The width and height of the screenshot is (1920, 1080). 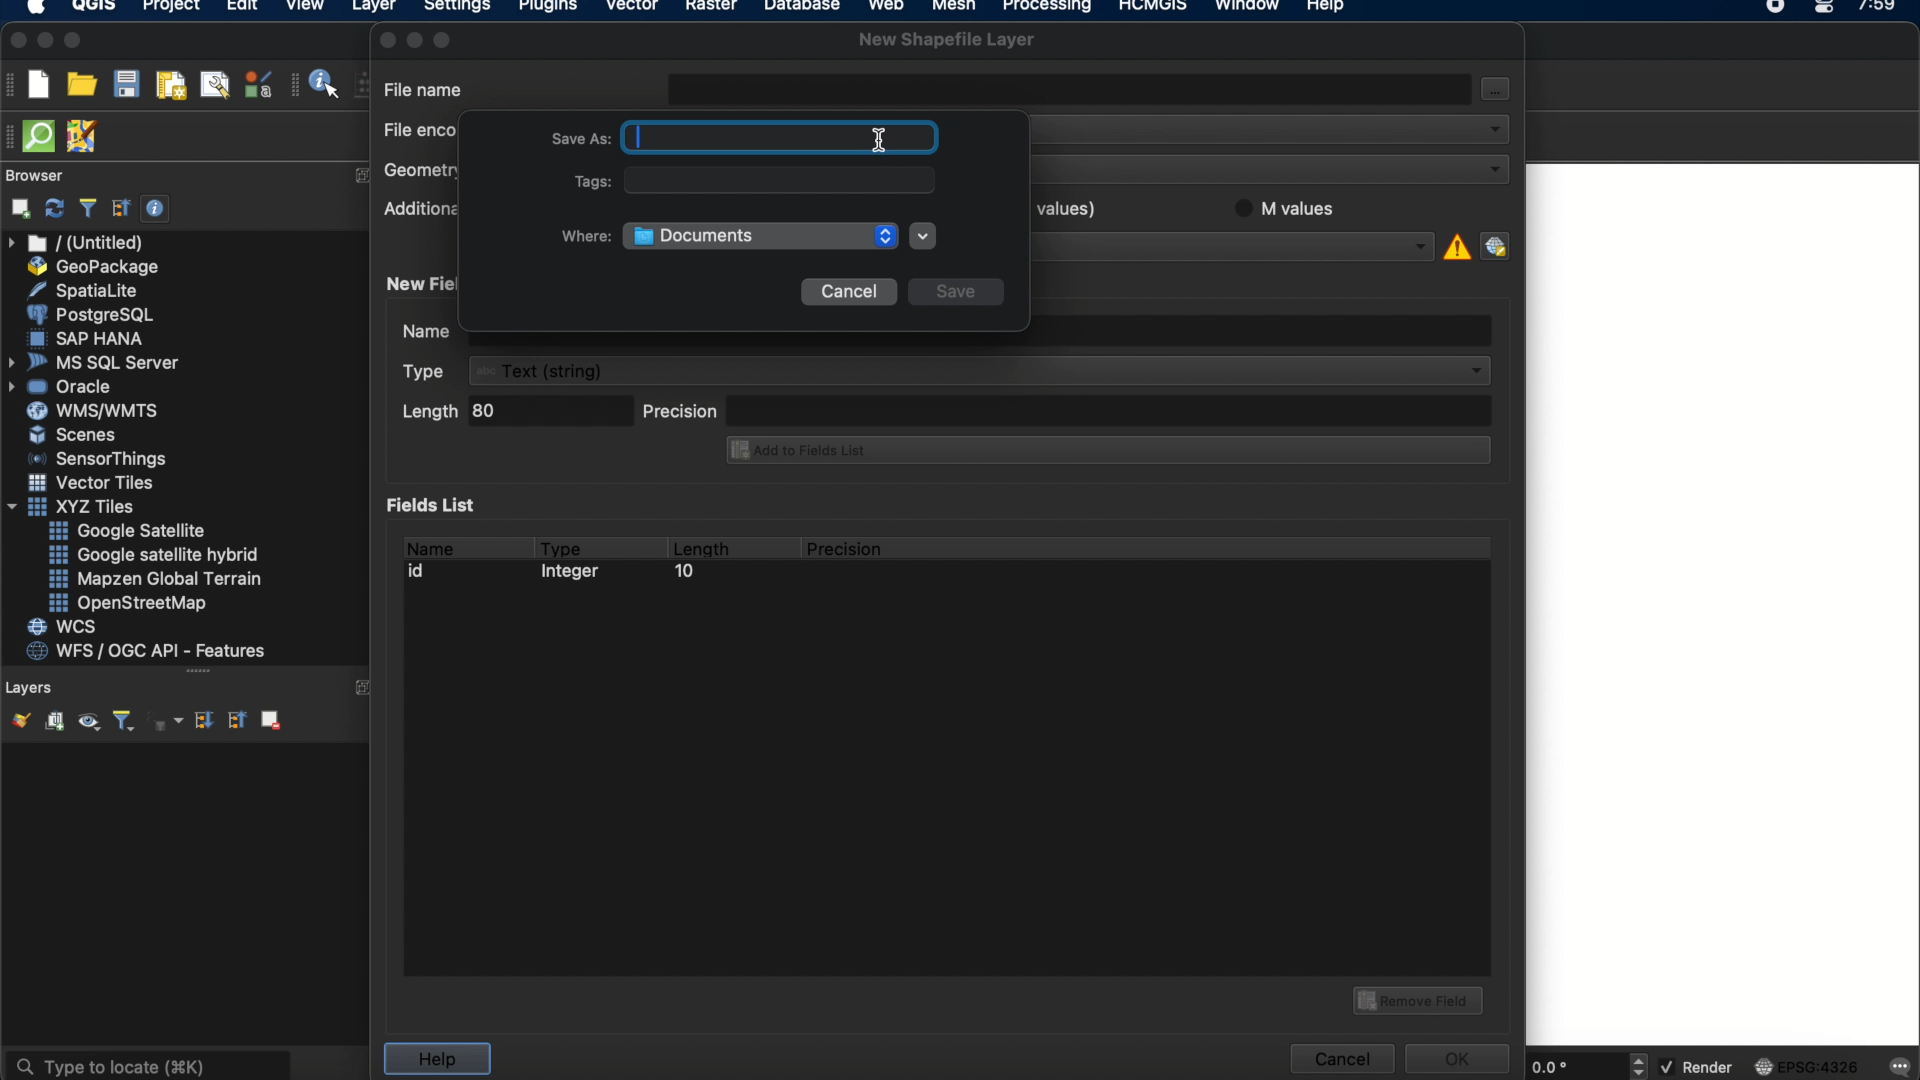 What do you see at coordinates (16, 720) in the screenshot?
I see `open the layer` at bounding box center [16, 720].